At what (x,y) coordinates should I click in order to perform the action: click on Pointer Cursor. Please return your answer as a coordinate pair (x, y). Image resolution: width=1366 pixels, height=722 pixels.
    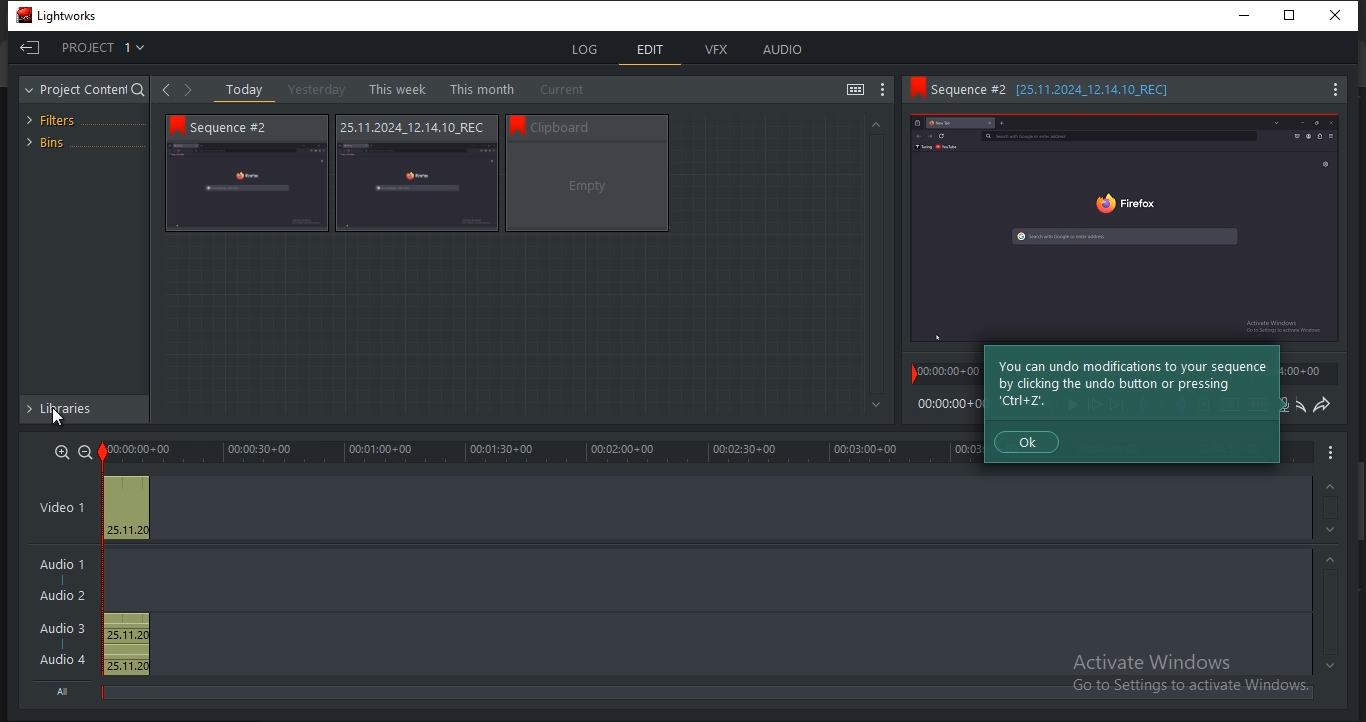
    Looking at the image, I should click on (55, 418).